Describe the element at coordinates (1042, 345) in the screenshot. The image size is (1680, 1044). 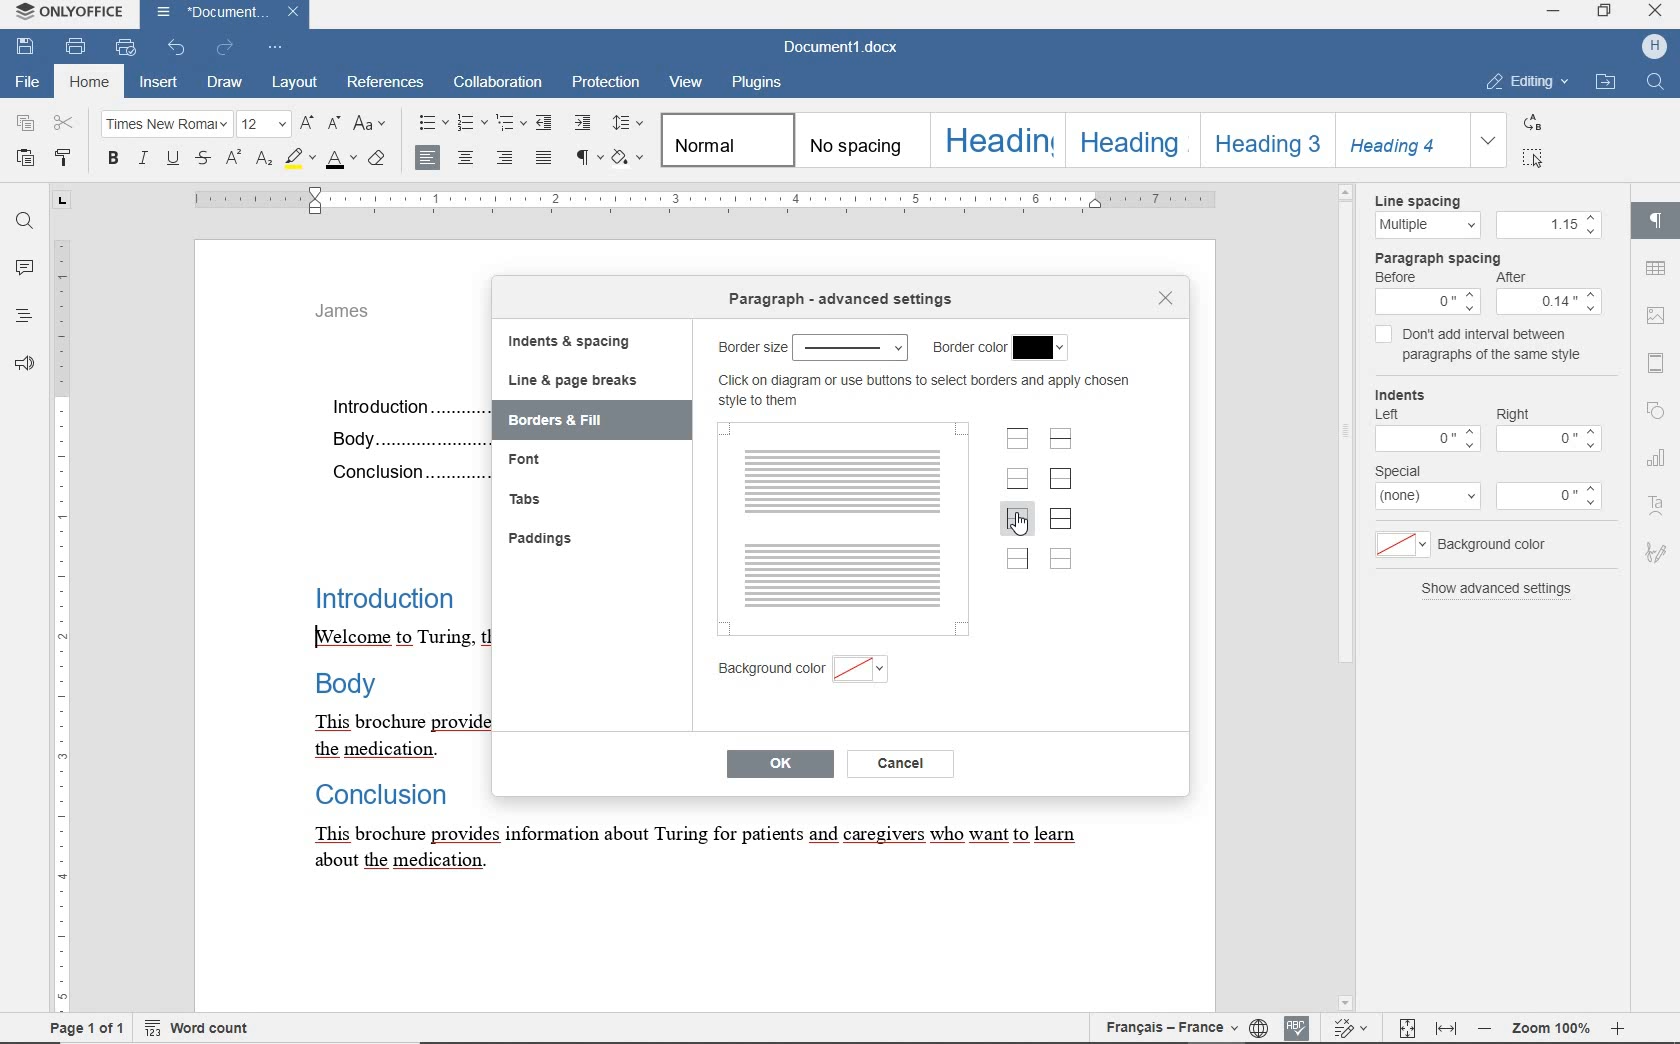
I see `color options` at that location.